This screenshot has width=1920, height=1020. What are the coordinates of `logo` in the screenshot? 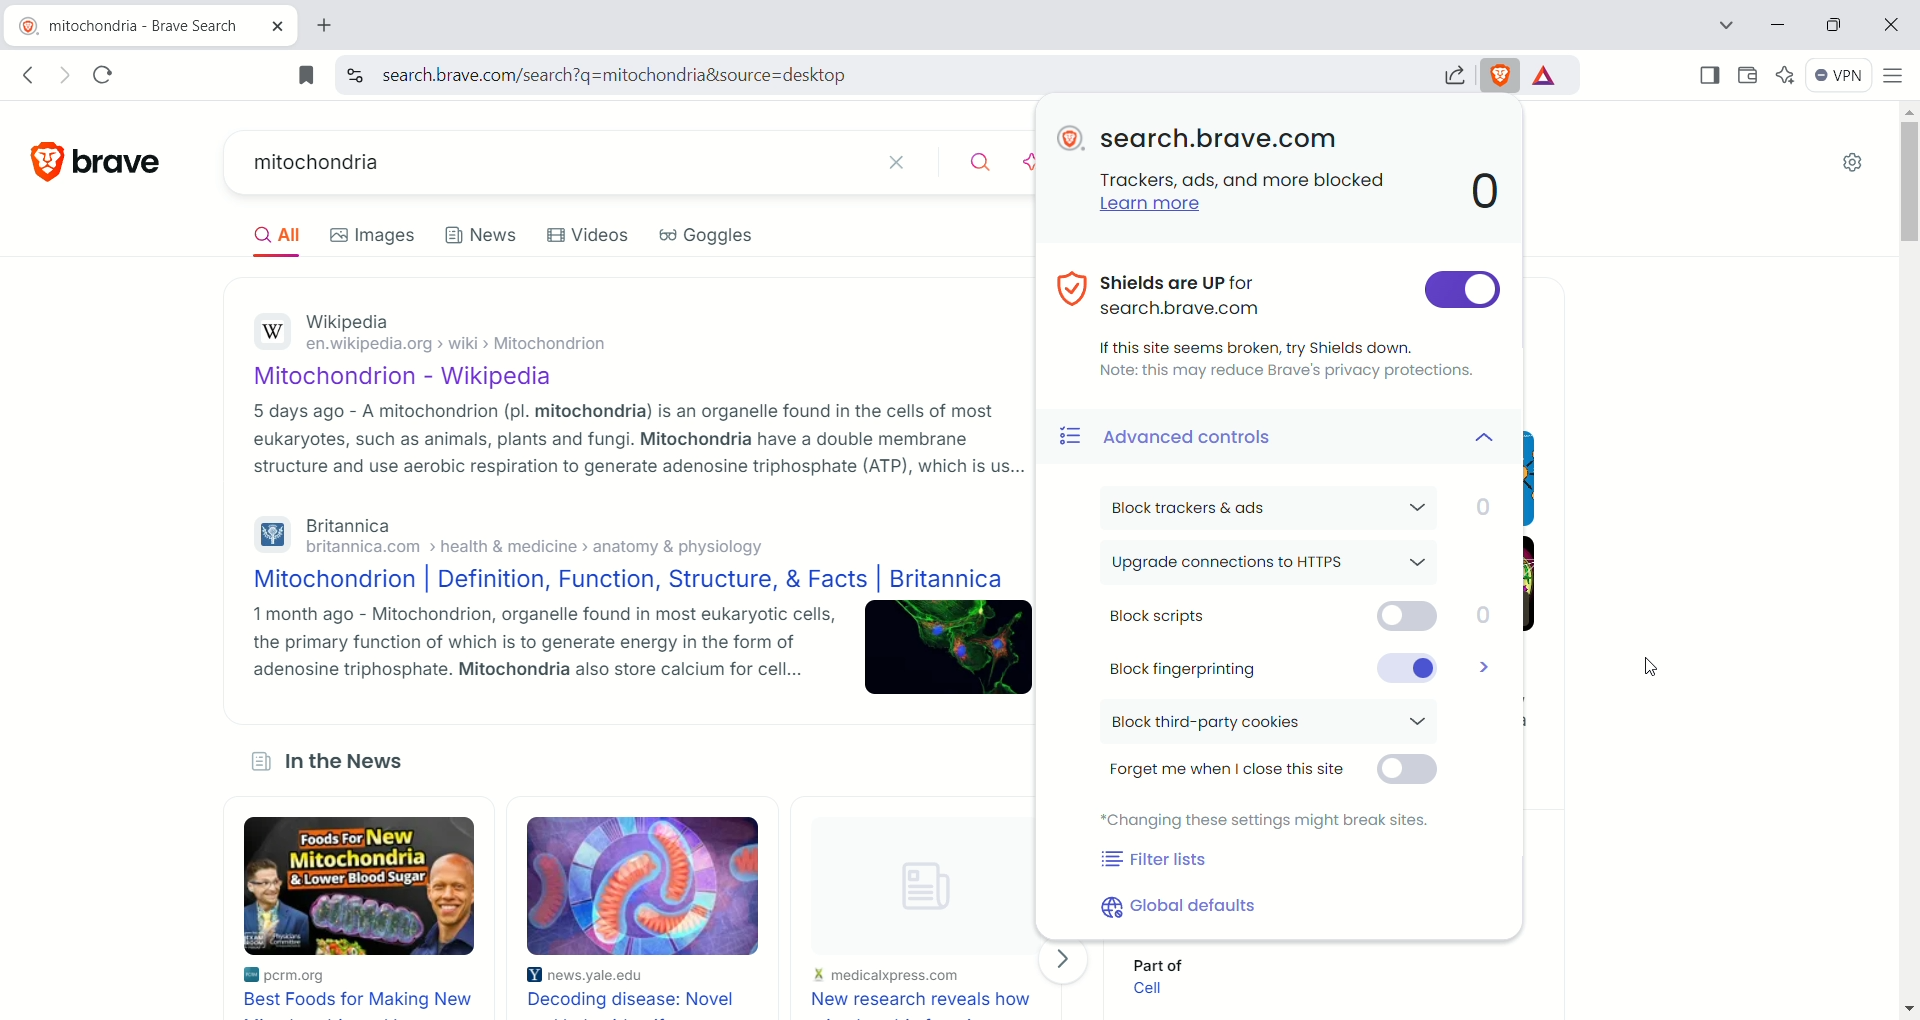 It's located at (39, 162).